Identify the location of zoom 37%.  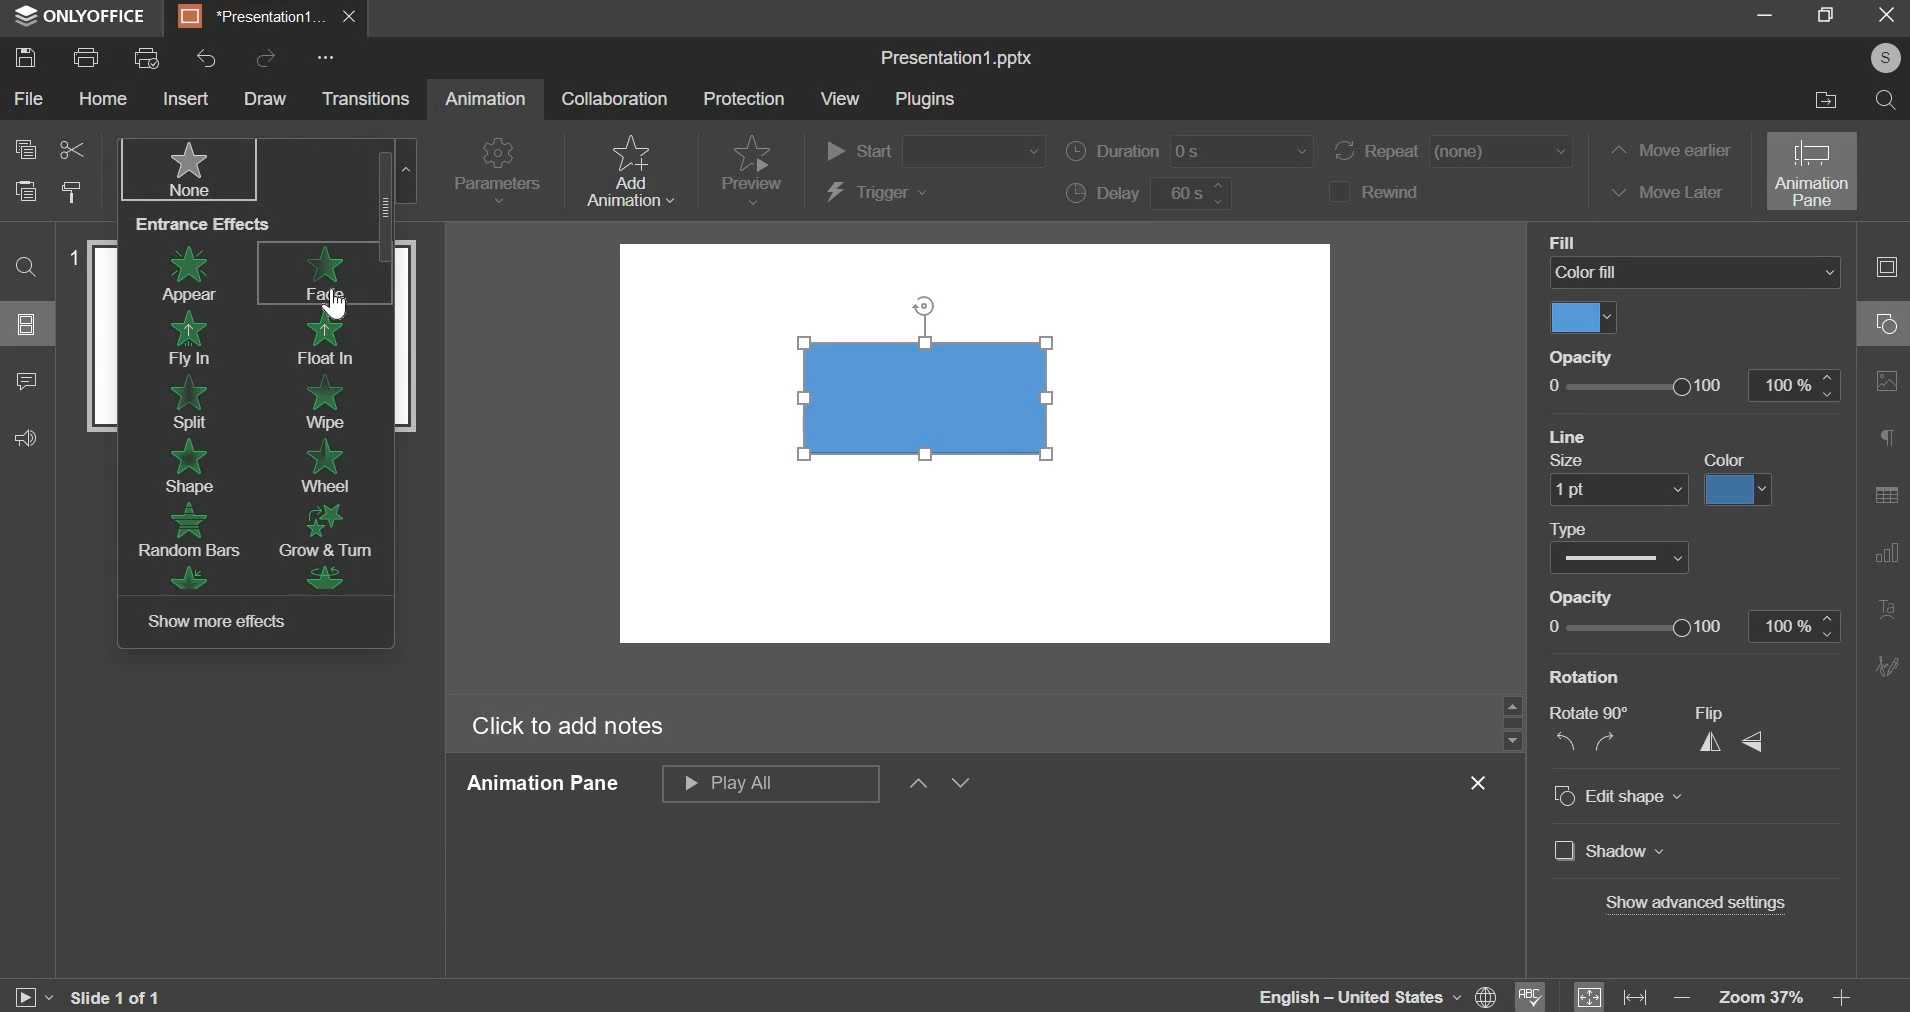
(1762, 998).